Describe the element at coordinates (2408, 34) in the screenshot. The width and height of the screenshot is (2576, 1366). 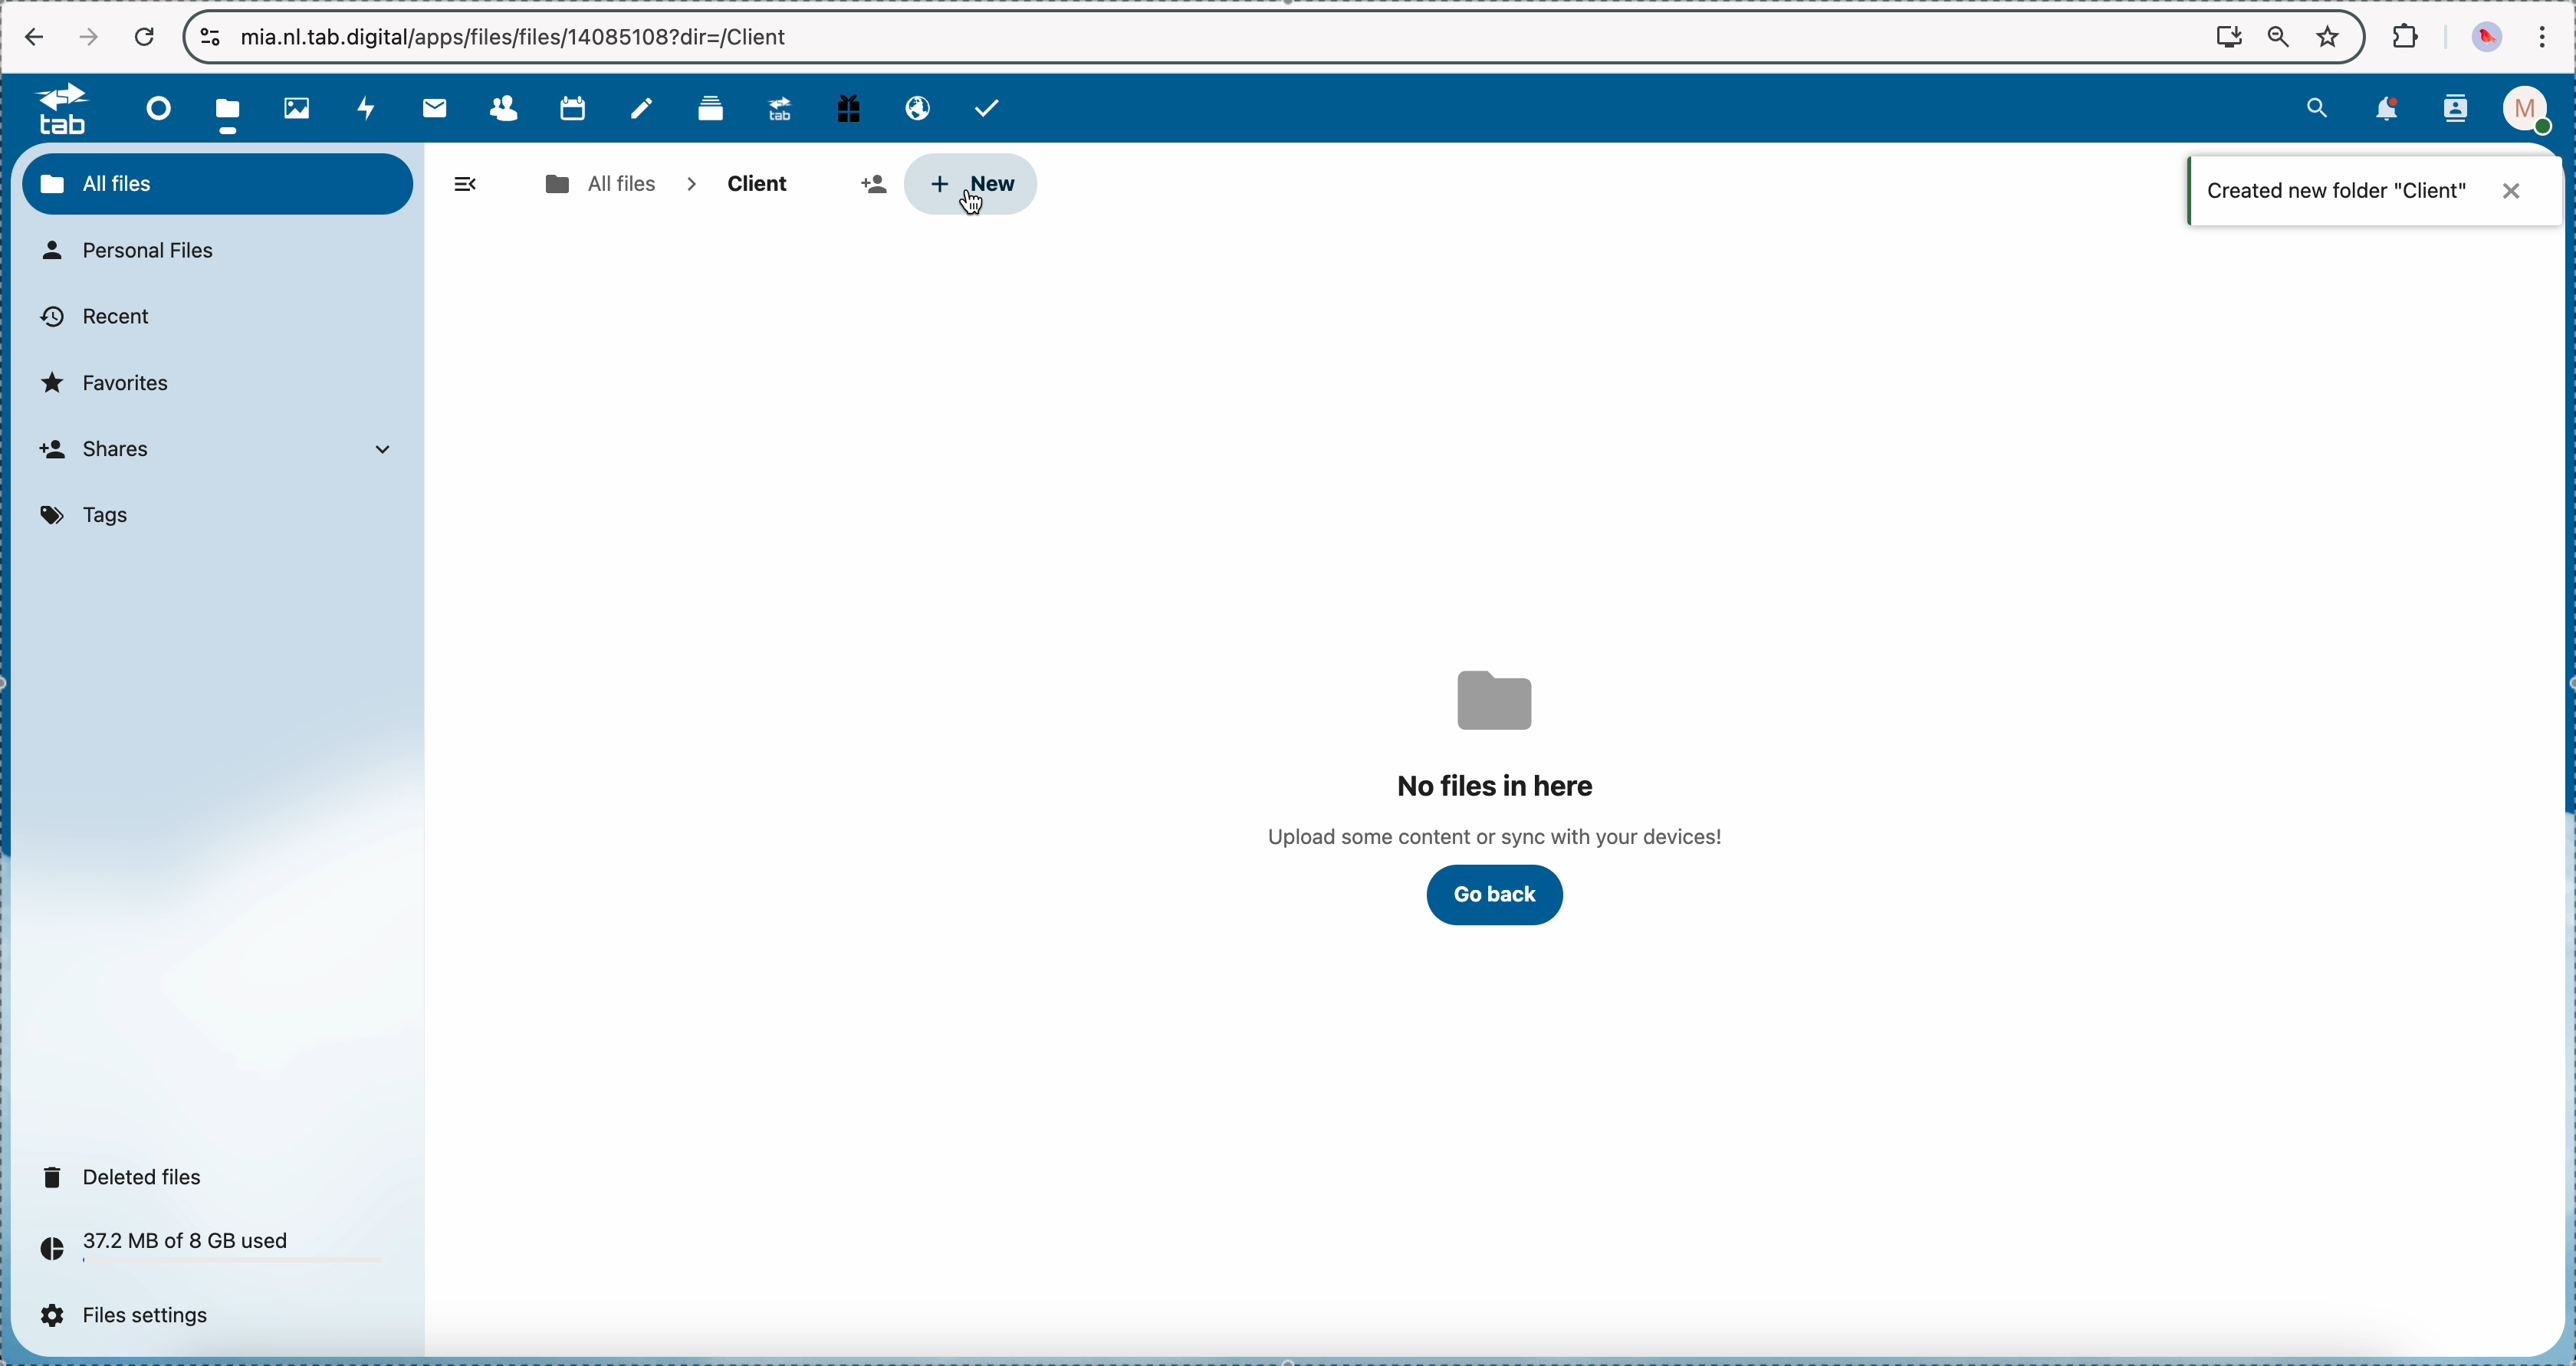
I see `extensions` at that location.